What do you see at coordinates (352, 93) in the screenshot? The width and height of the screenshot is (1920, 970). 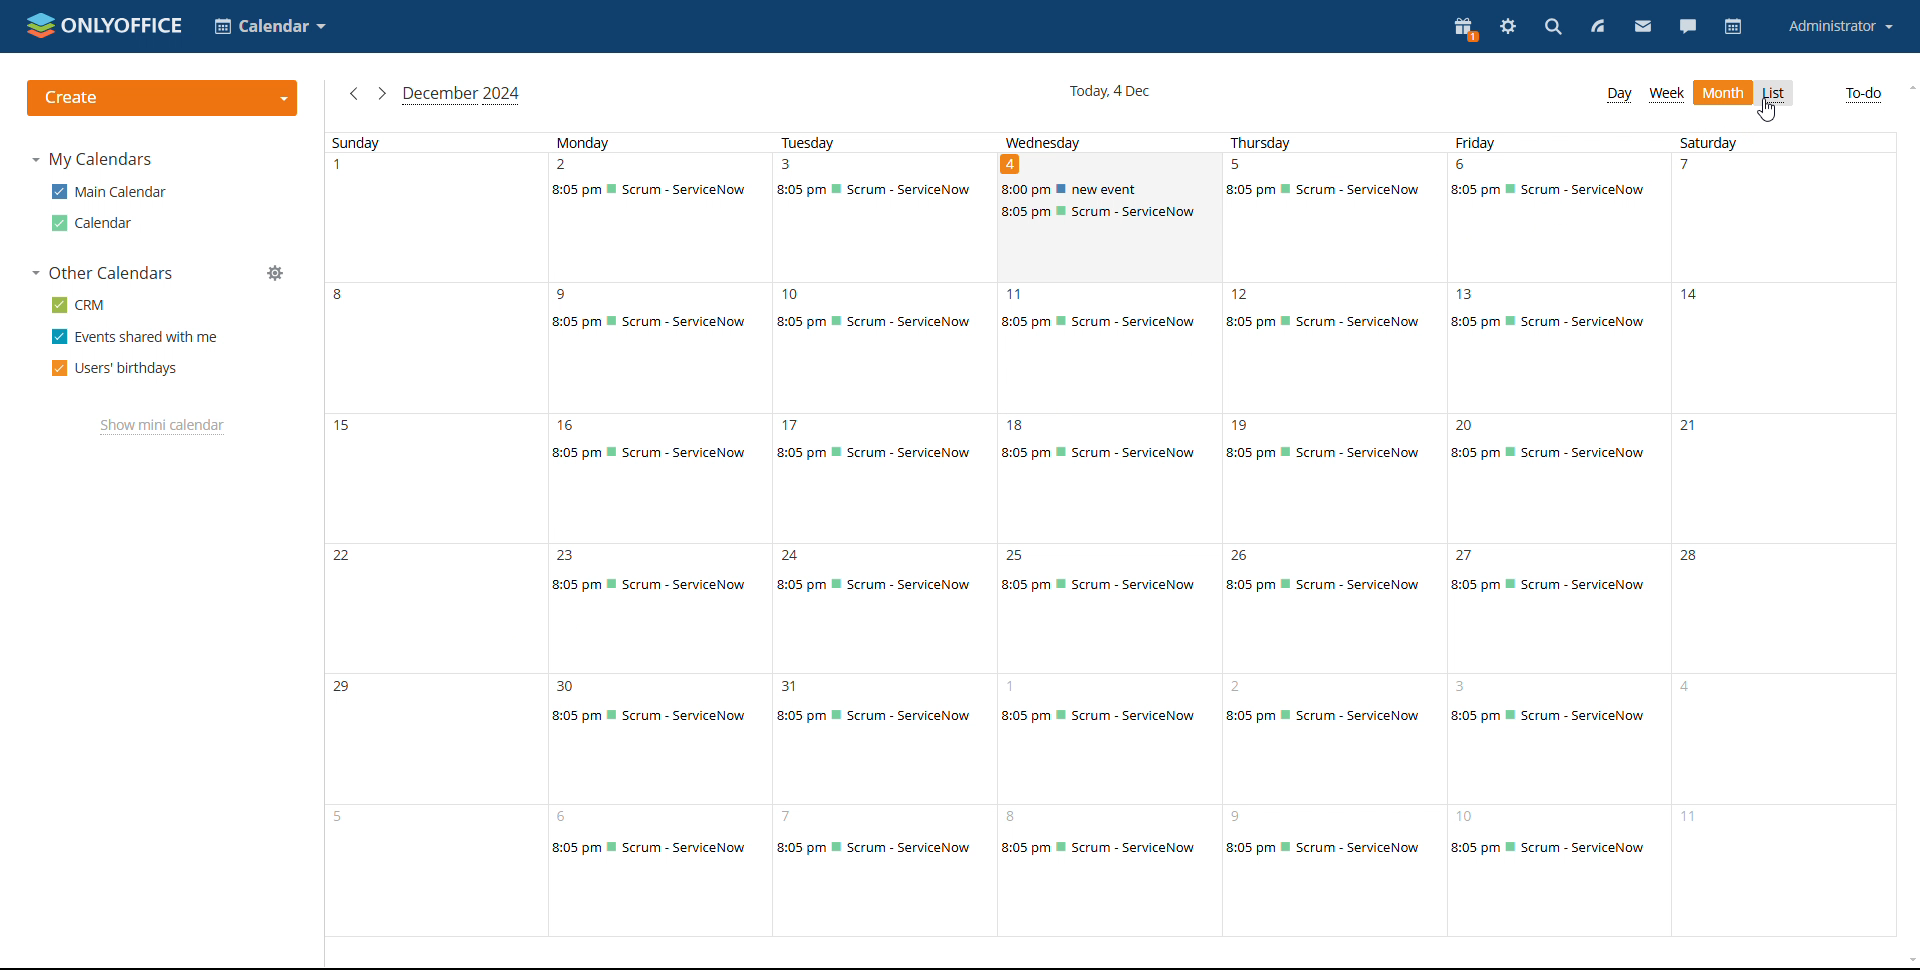 I see `next month` at bounding box center [352, 93].